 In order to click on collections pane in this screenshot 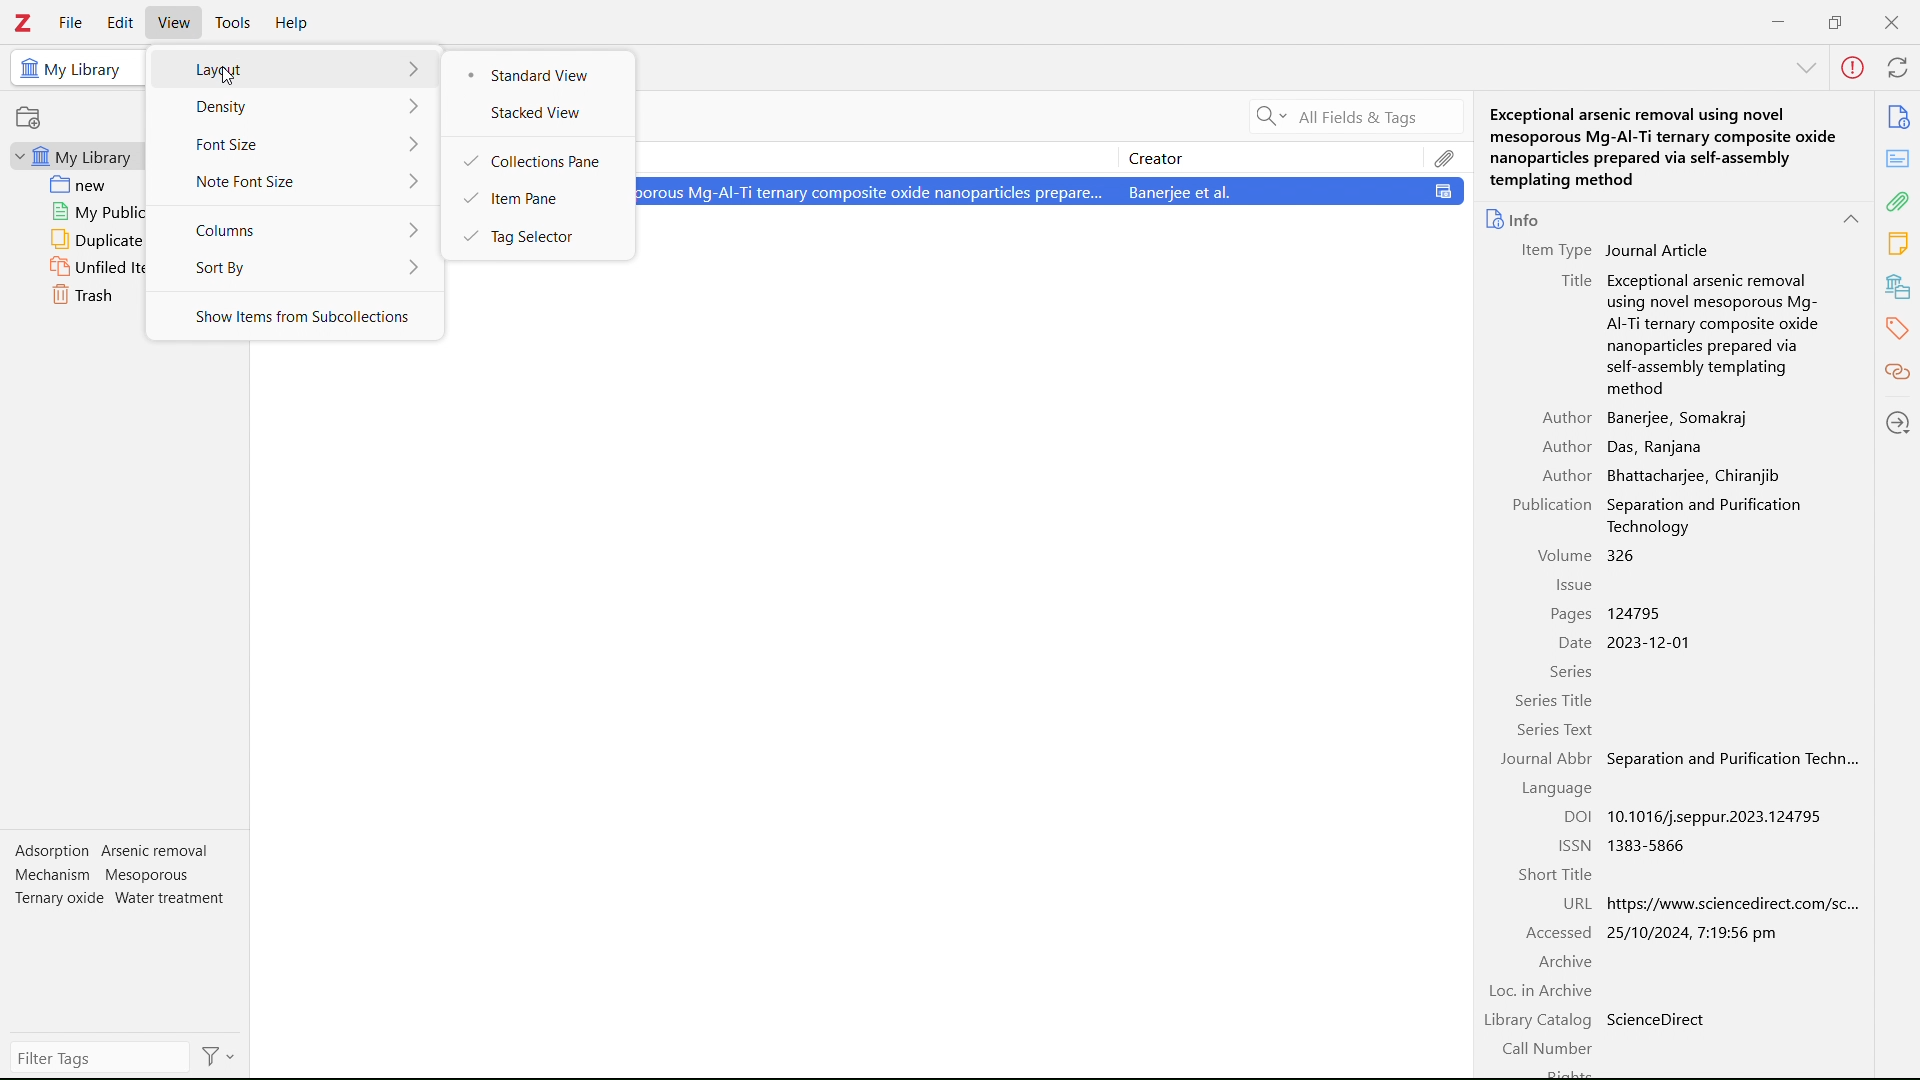, I will do `click(537, 159)`.